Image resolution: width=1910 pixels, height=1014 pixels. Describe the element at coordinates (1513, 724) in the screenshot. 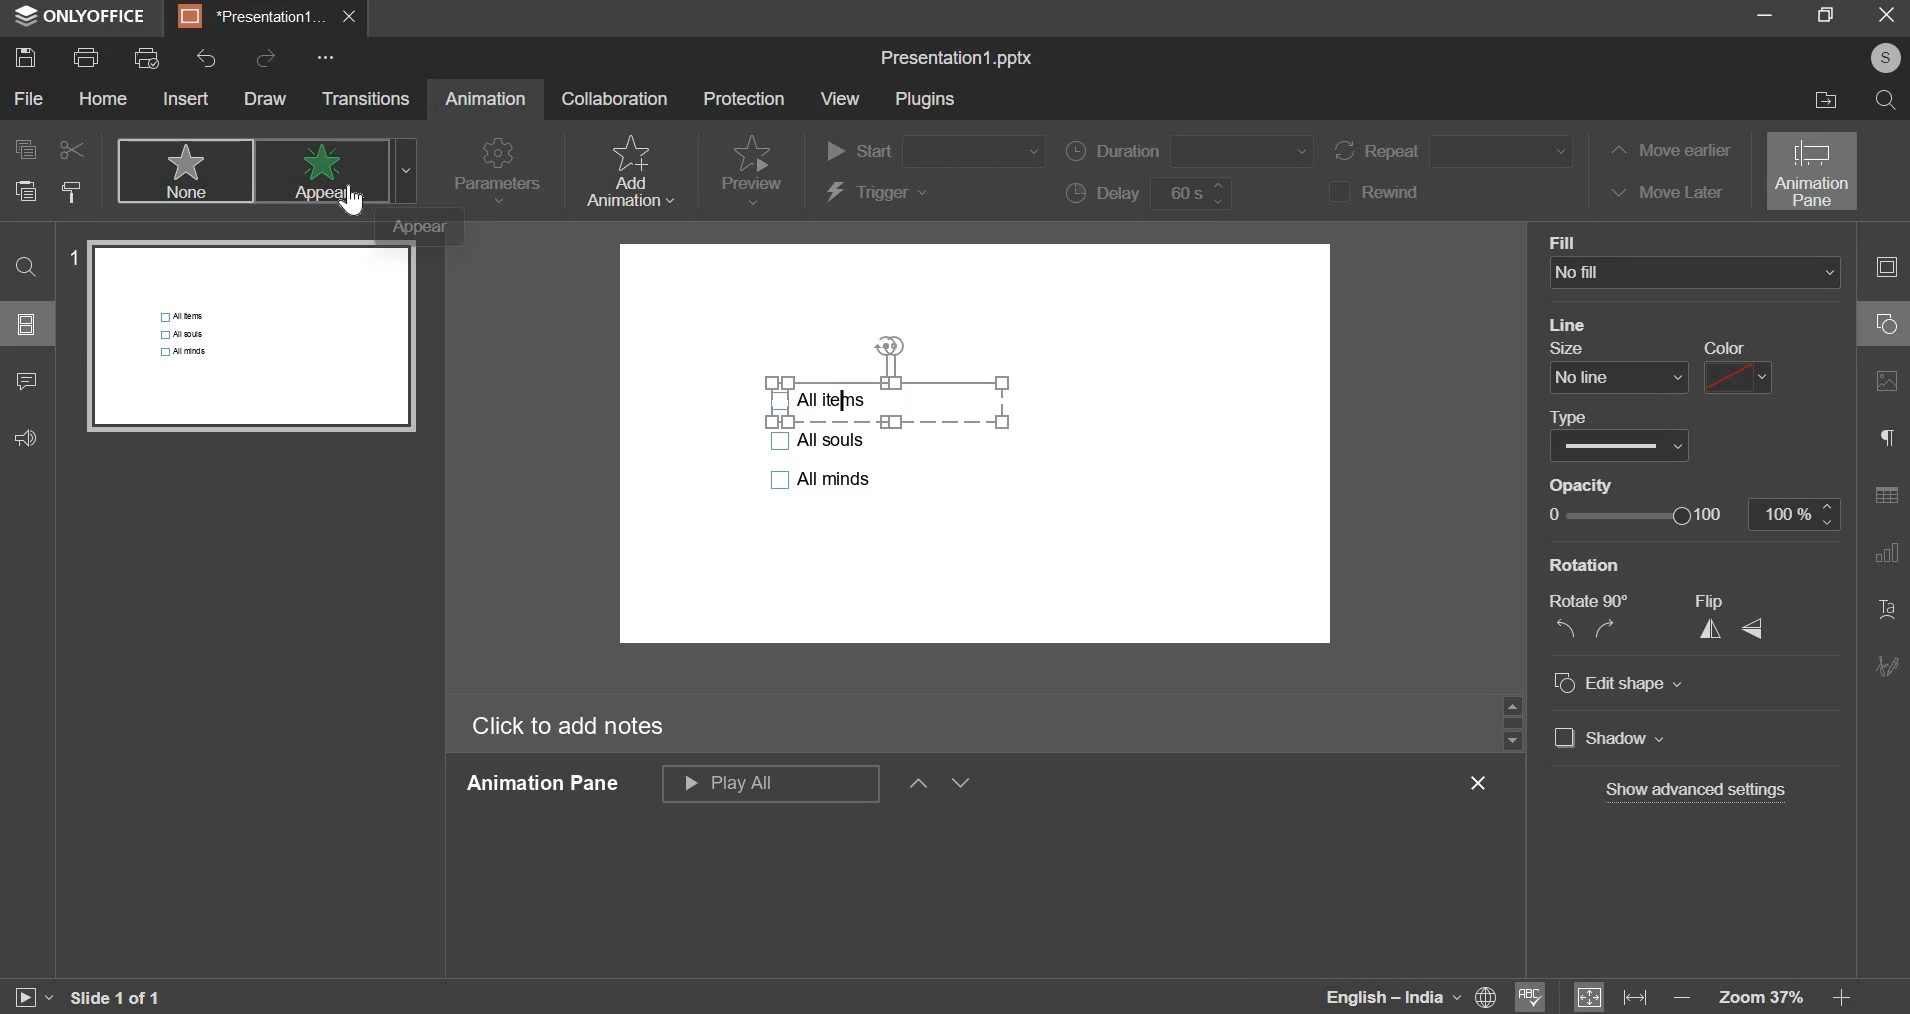

I see `vertical slider` at that location.